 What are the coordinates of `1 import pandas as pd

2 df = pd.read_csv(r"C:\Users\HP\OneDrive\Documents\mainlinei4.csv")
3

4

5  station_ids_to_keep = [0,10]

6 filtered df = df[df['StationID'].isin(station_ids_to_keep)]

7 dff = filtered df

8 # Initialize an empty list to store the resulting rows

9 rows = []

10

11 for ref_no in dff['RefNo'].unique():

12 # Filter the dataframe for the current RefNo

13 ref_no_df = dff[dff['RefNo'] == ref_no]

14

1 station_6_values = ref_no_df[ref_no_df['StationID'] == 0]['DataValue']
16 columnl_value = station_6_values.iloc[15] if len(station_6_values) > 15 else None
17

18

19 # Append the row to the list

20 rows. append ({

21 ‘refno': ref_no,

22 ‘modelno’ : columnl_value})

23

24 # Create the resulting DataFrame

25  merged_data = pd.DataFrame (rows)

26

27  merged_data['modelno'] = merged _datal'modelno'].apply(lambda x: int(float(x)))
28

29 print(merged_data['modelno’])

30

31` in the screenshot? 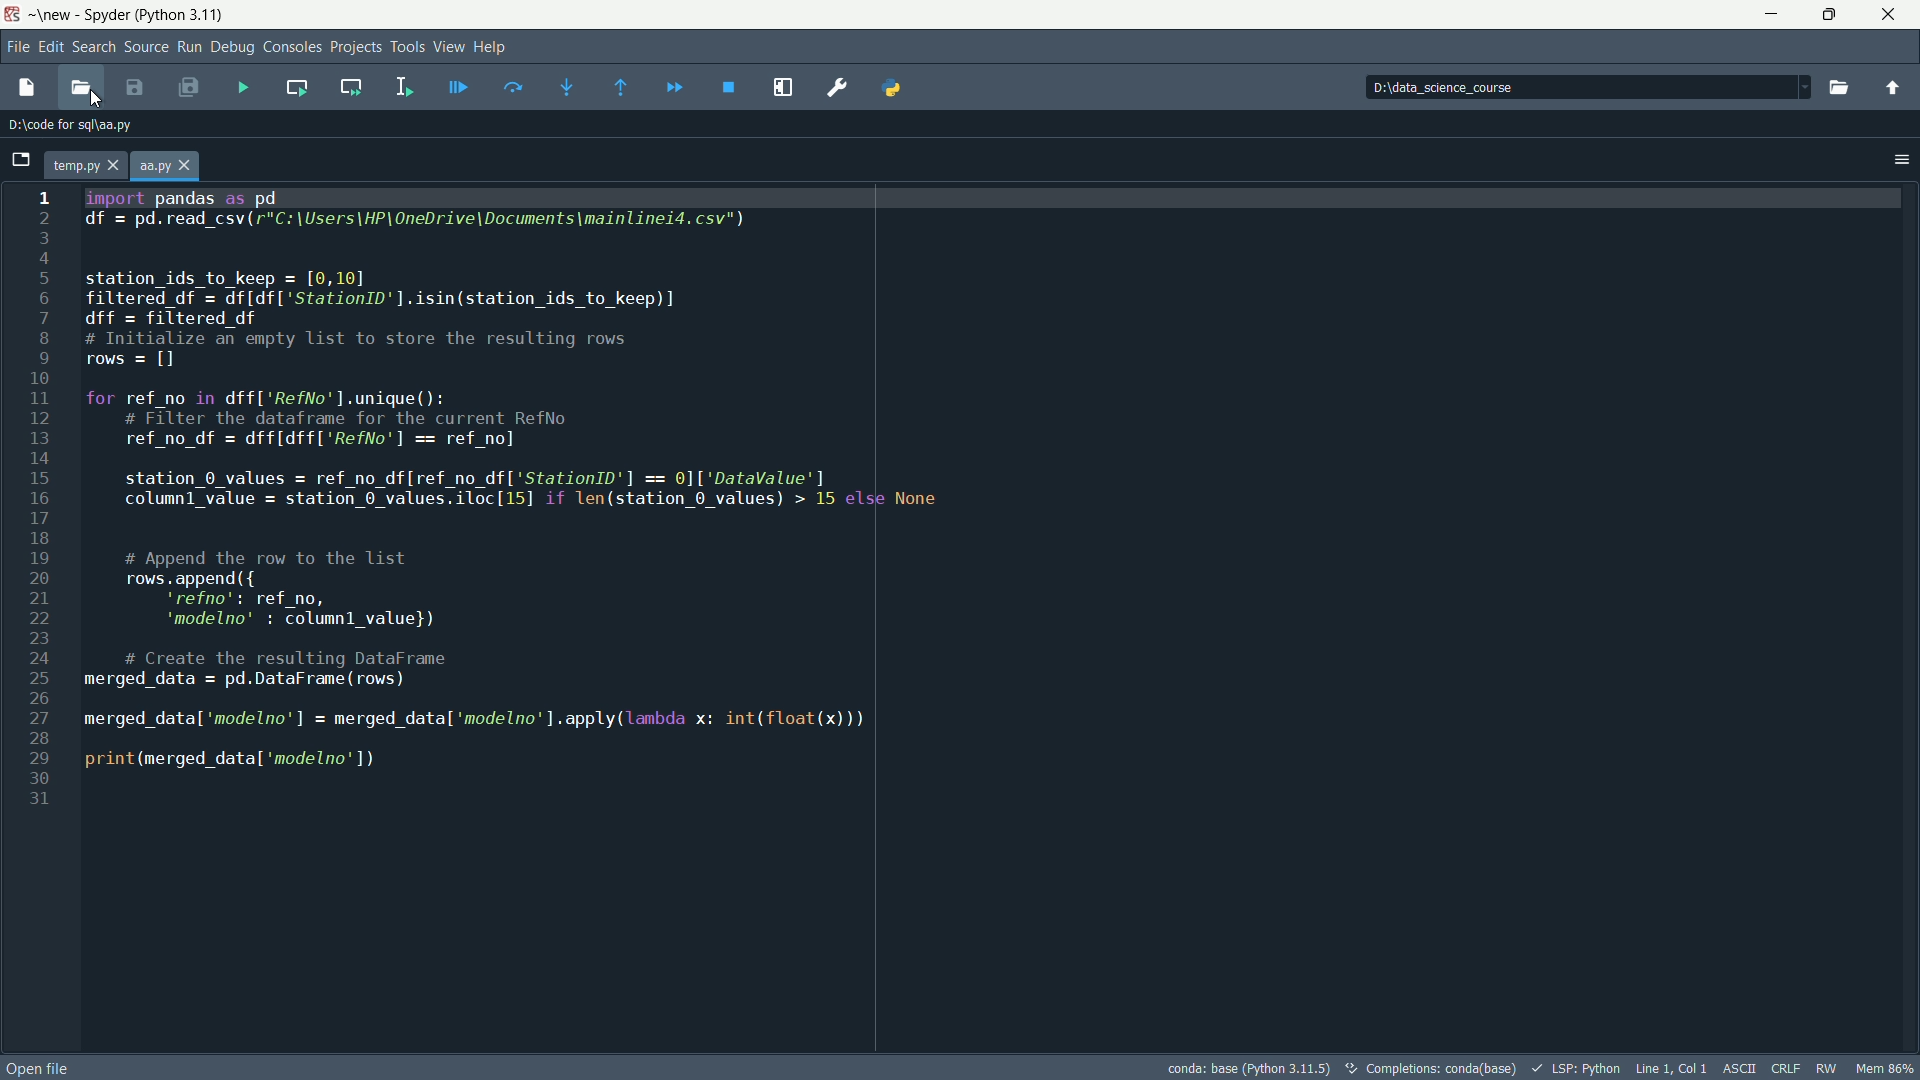 It's located at (482, 517).